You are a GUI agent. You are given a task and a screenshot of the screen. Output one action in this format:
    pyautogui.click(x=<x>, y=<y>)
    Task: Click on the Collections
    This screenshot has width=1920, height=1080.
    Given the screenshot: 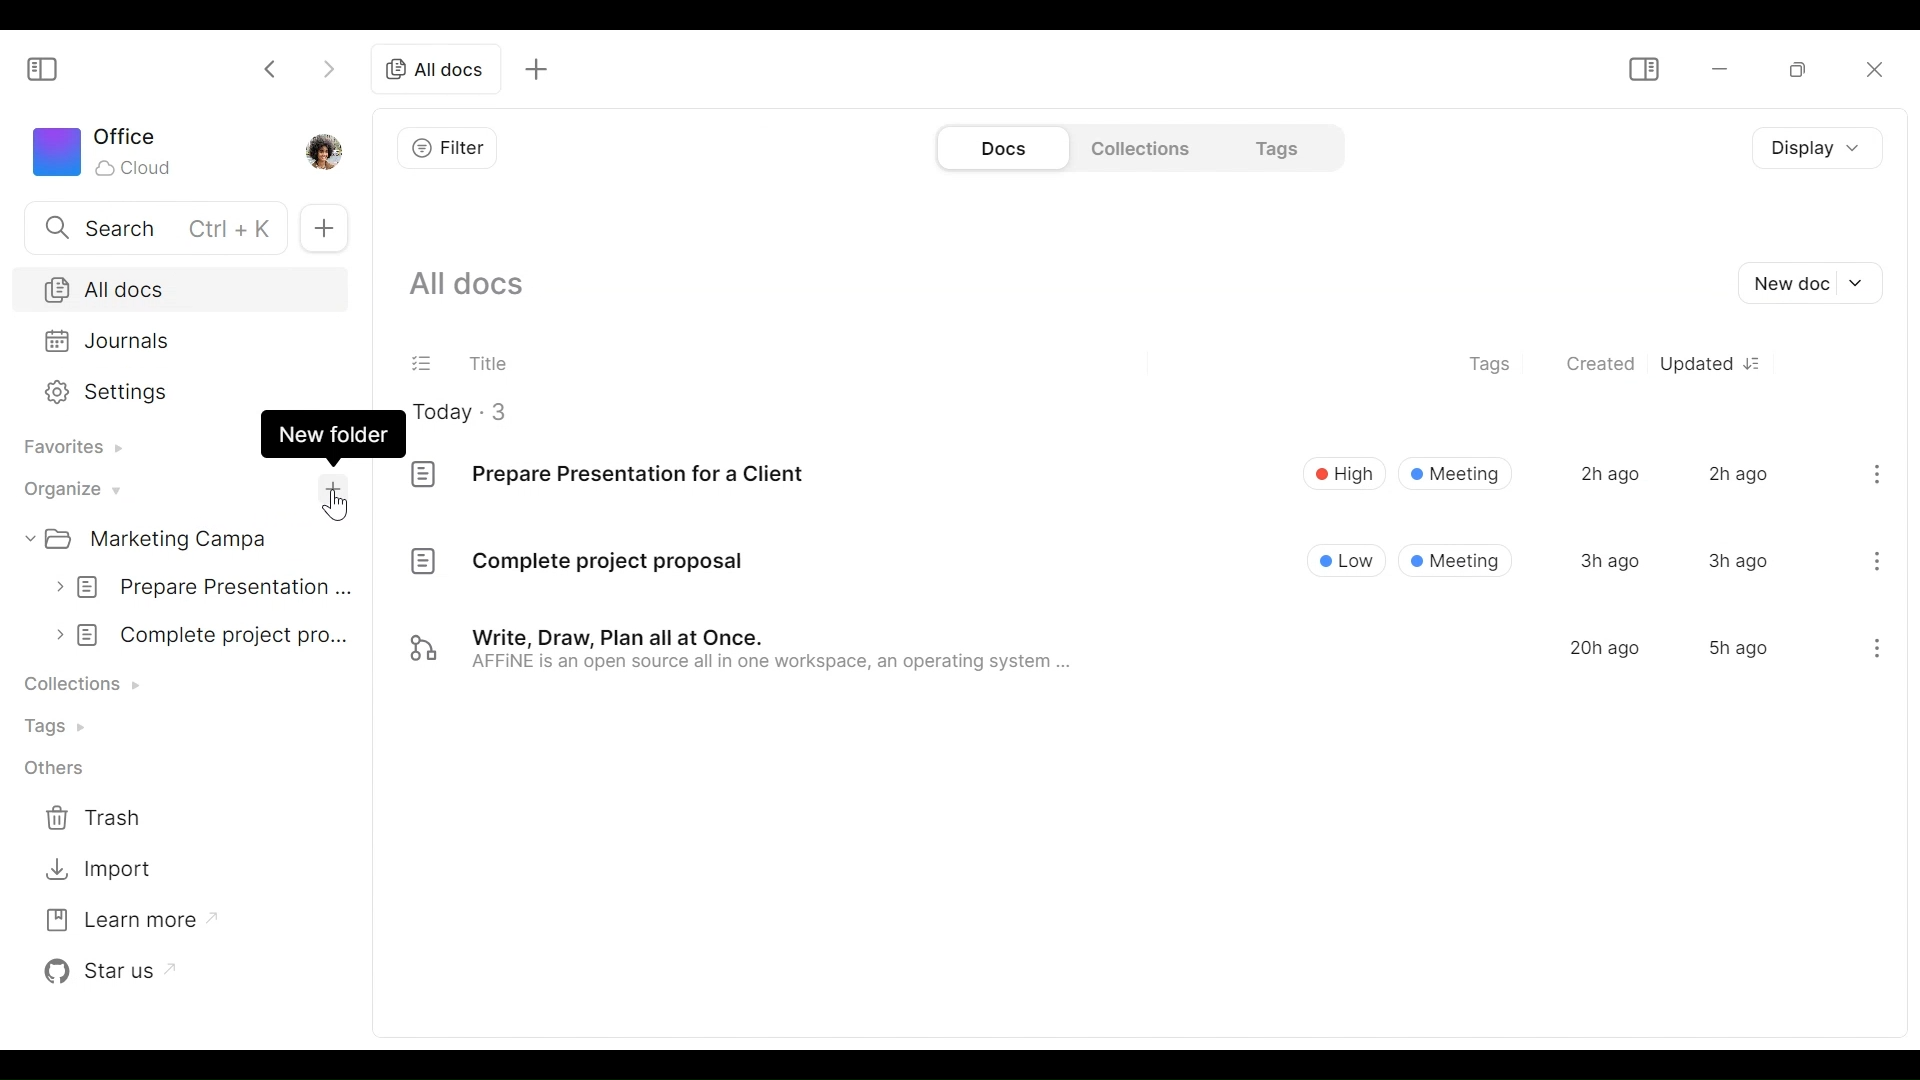 What is the action you would take?
    pyautogui.click(x=1137, y=147)
    